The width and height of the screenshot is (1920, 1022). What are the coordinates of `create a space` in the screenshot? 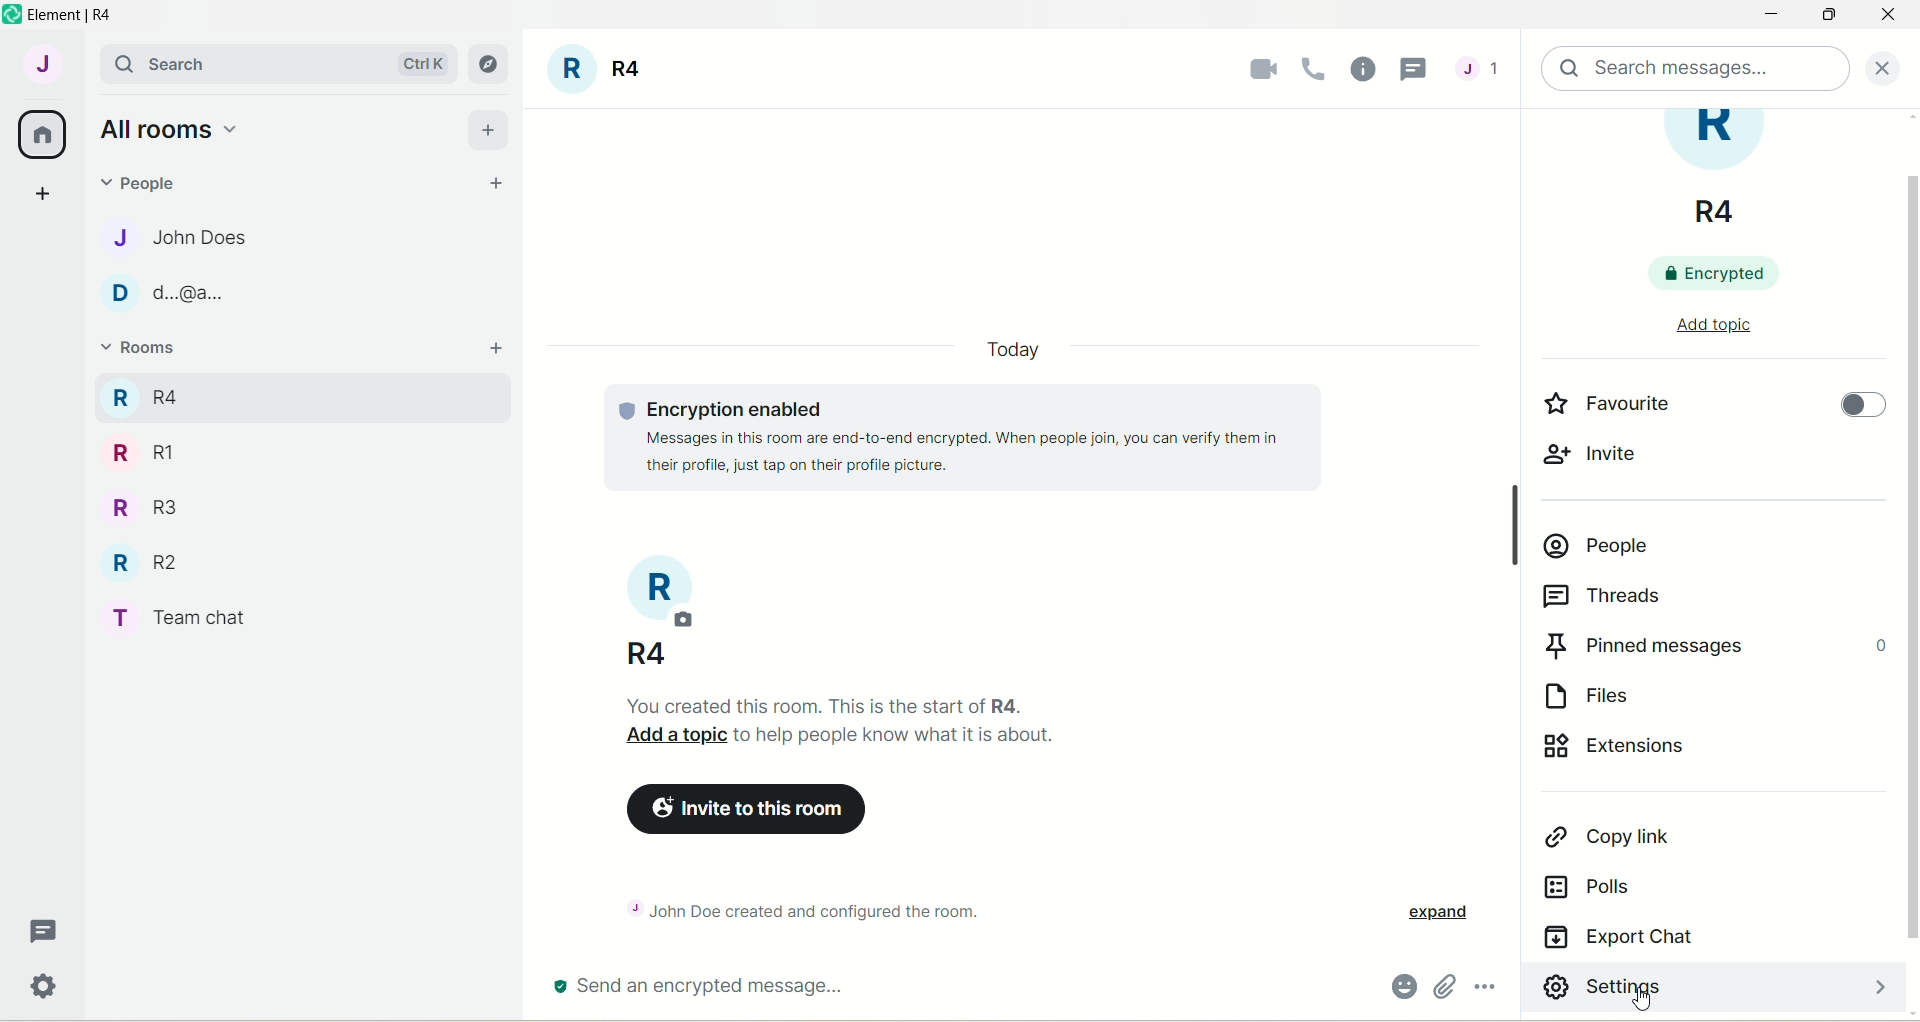 It's located at (41, 192).